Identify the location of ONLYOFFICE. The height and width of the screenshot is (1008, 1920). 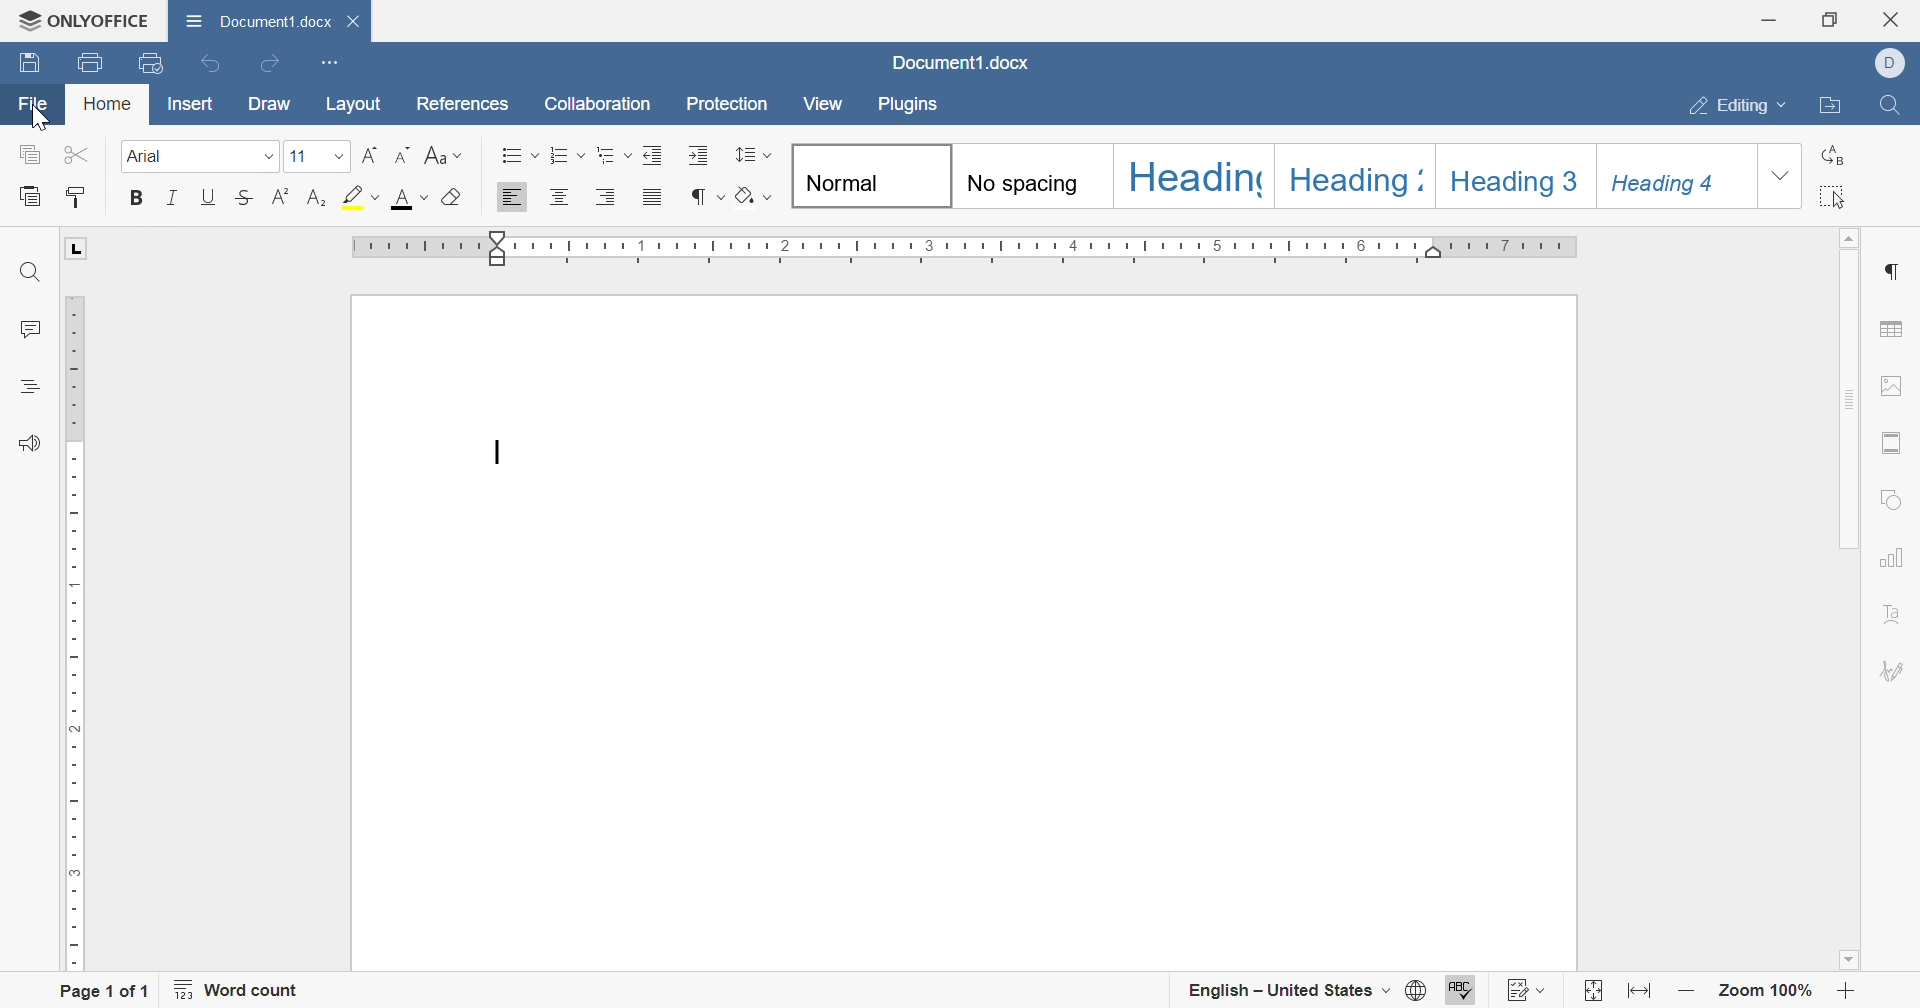
(80, 23).